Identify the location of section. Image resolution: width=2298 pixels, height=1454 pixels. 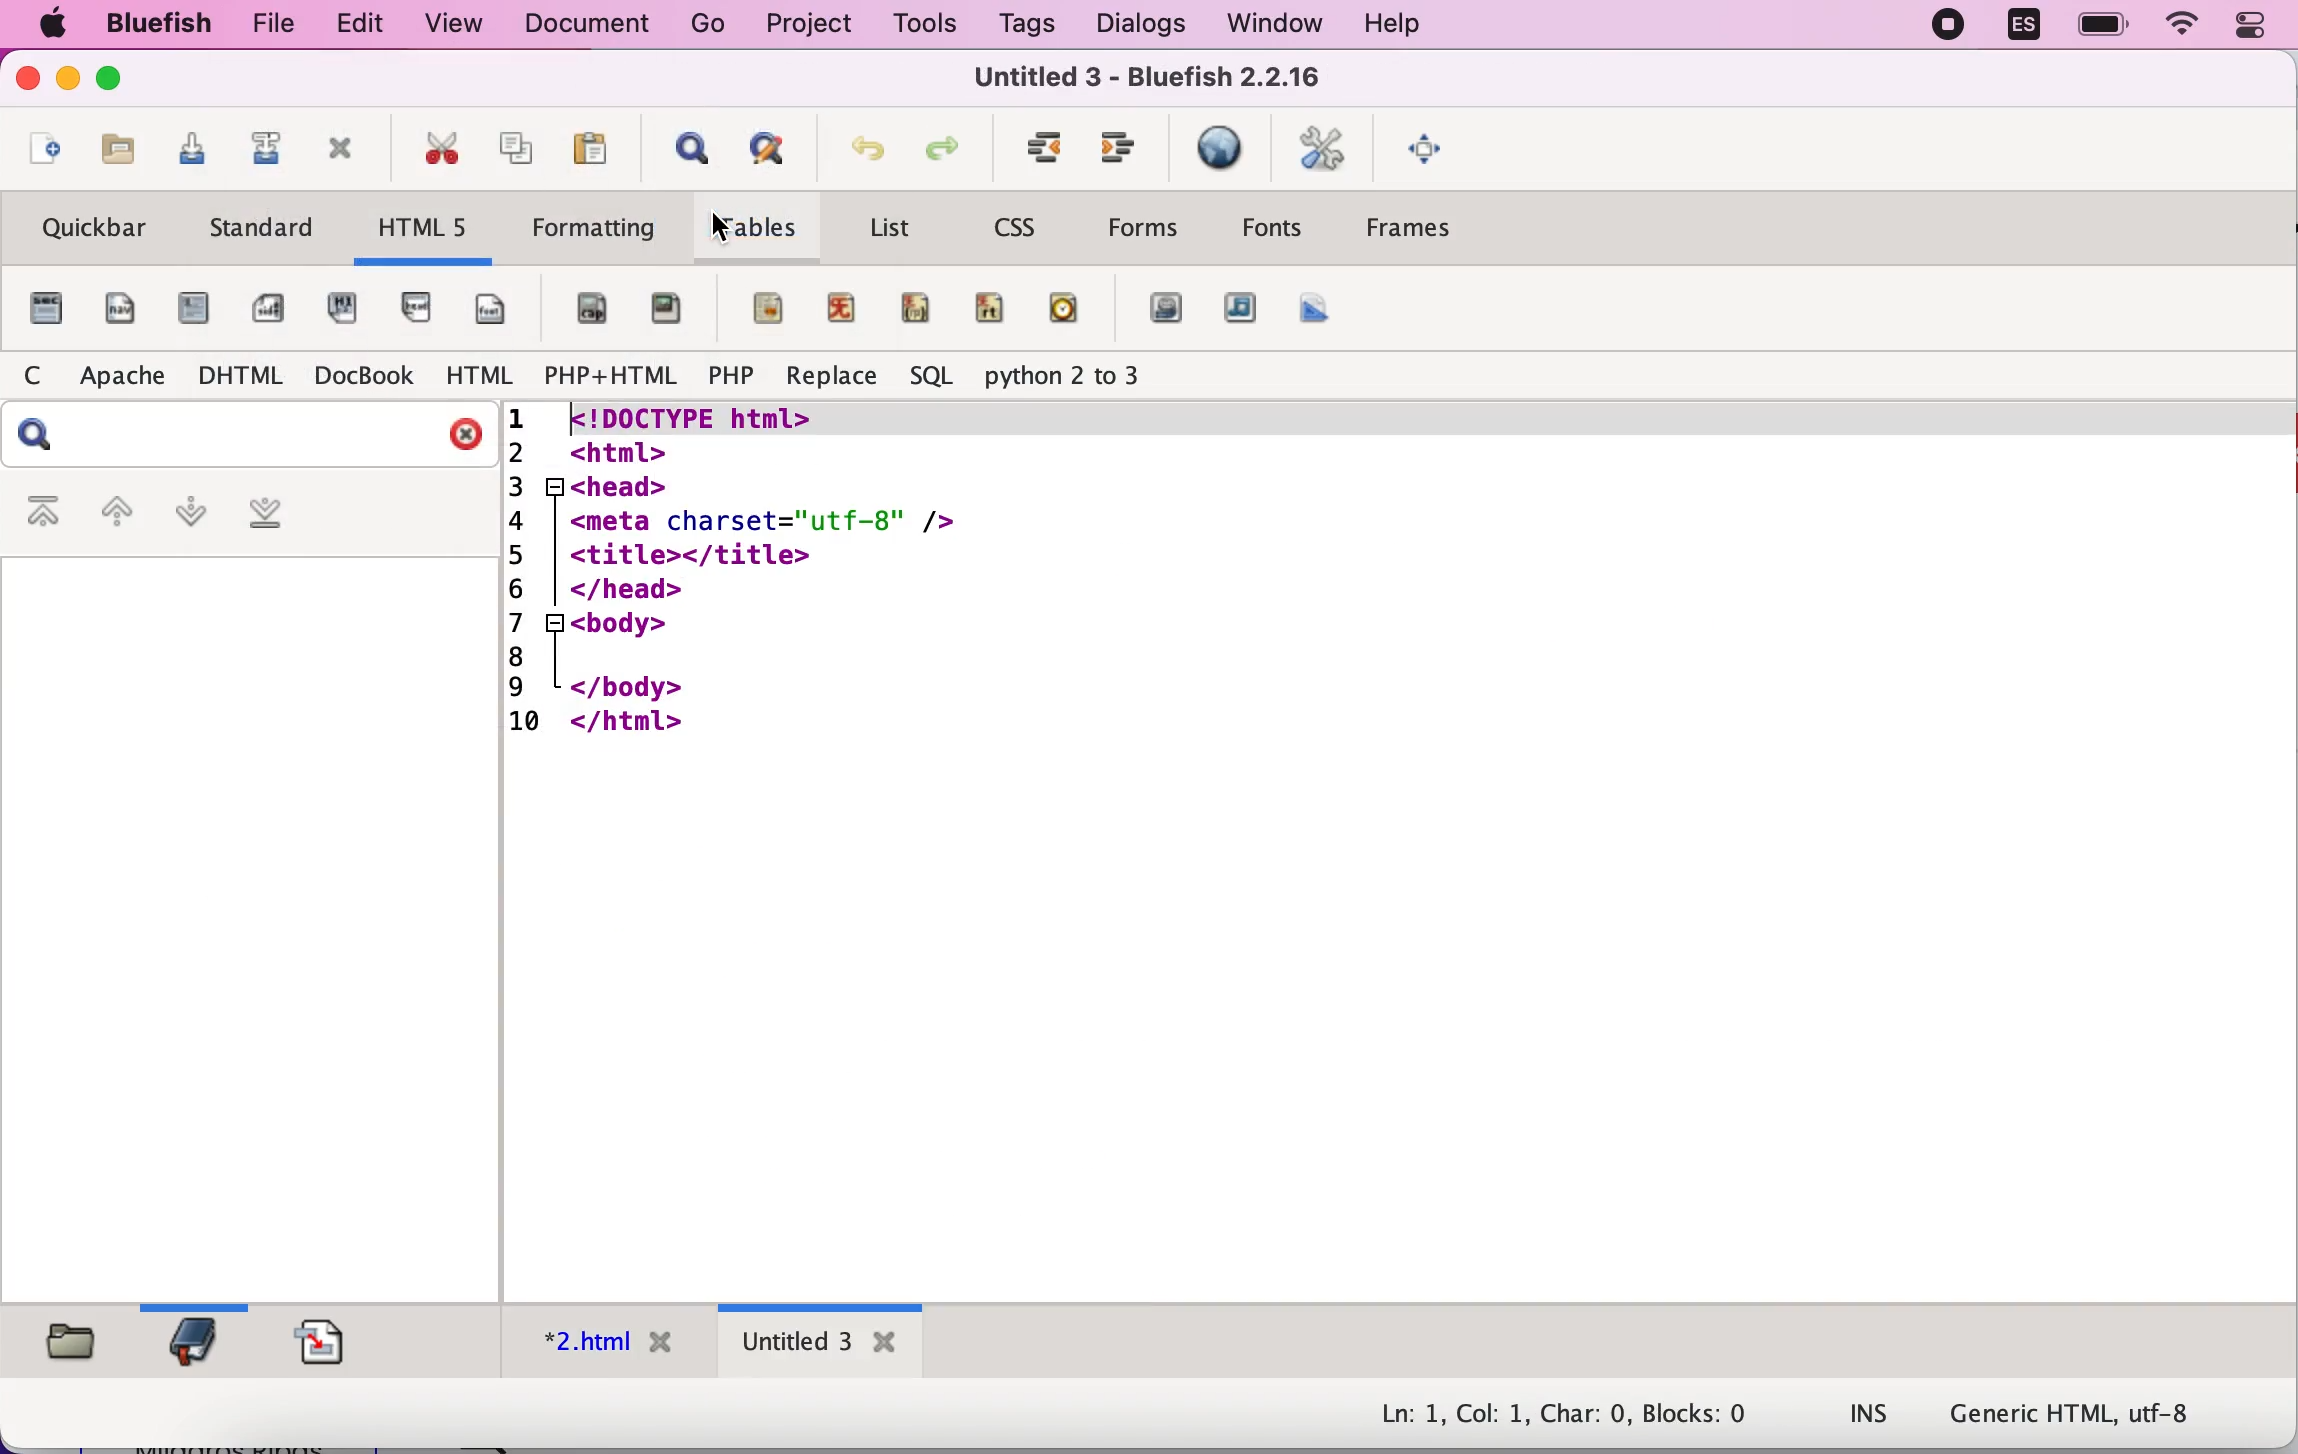
(43, 309).